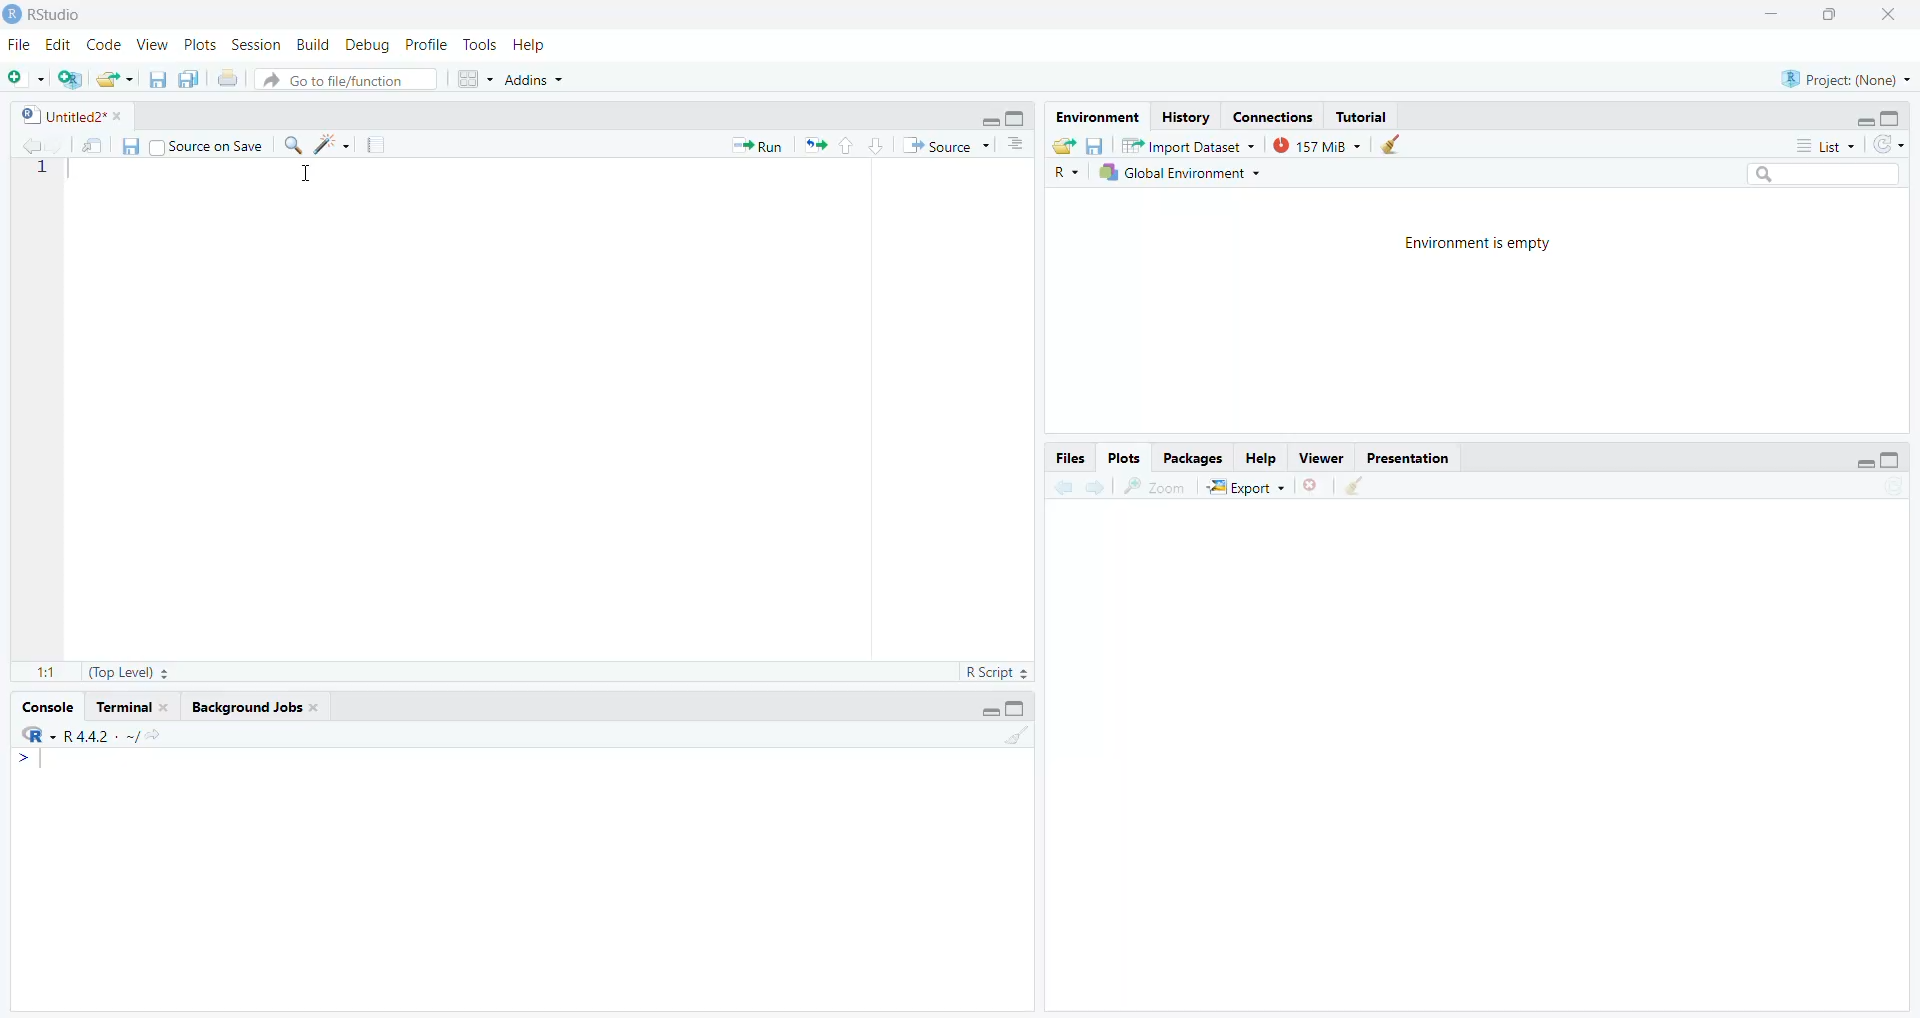 Image resolution: width=1920 pixels, height=1018 pixels. Describe the element at coordinates (1064, 486) in the screenshot. I see `previous plot` at that location.